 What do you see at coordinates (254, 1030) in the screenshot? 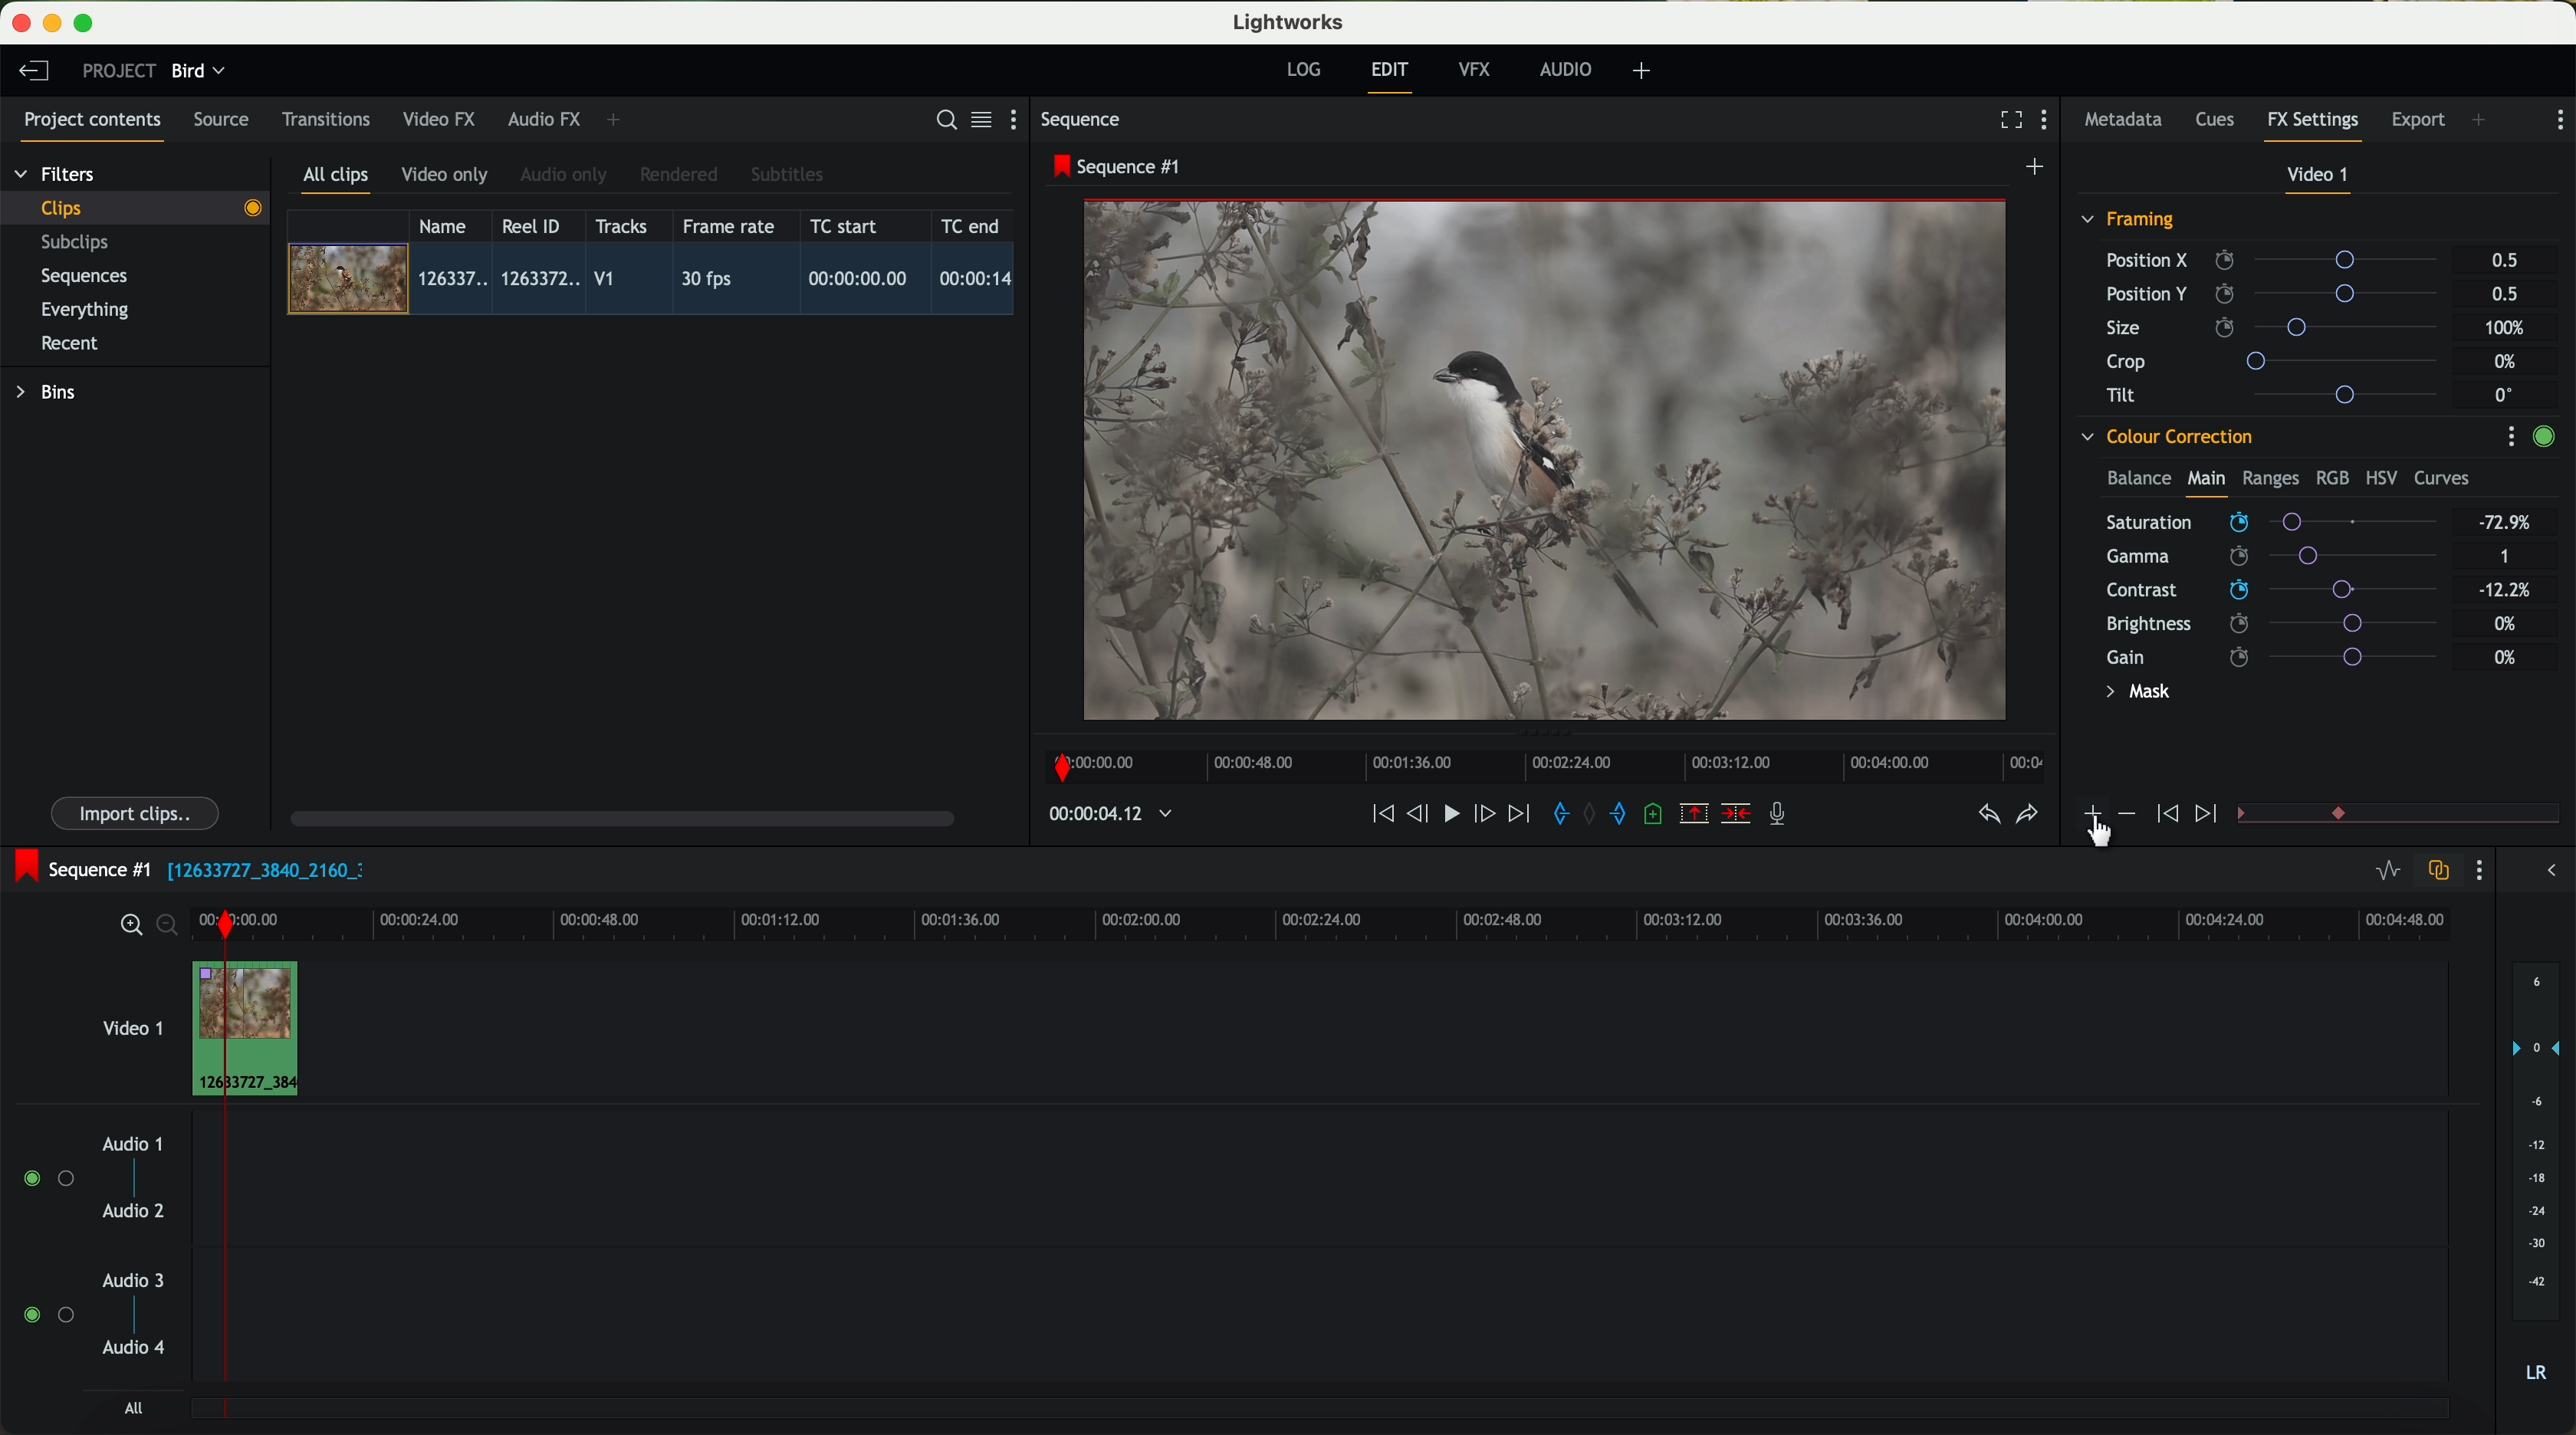
I see `drag video to video track 1` at bounding box center [254, 1030].